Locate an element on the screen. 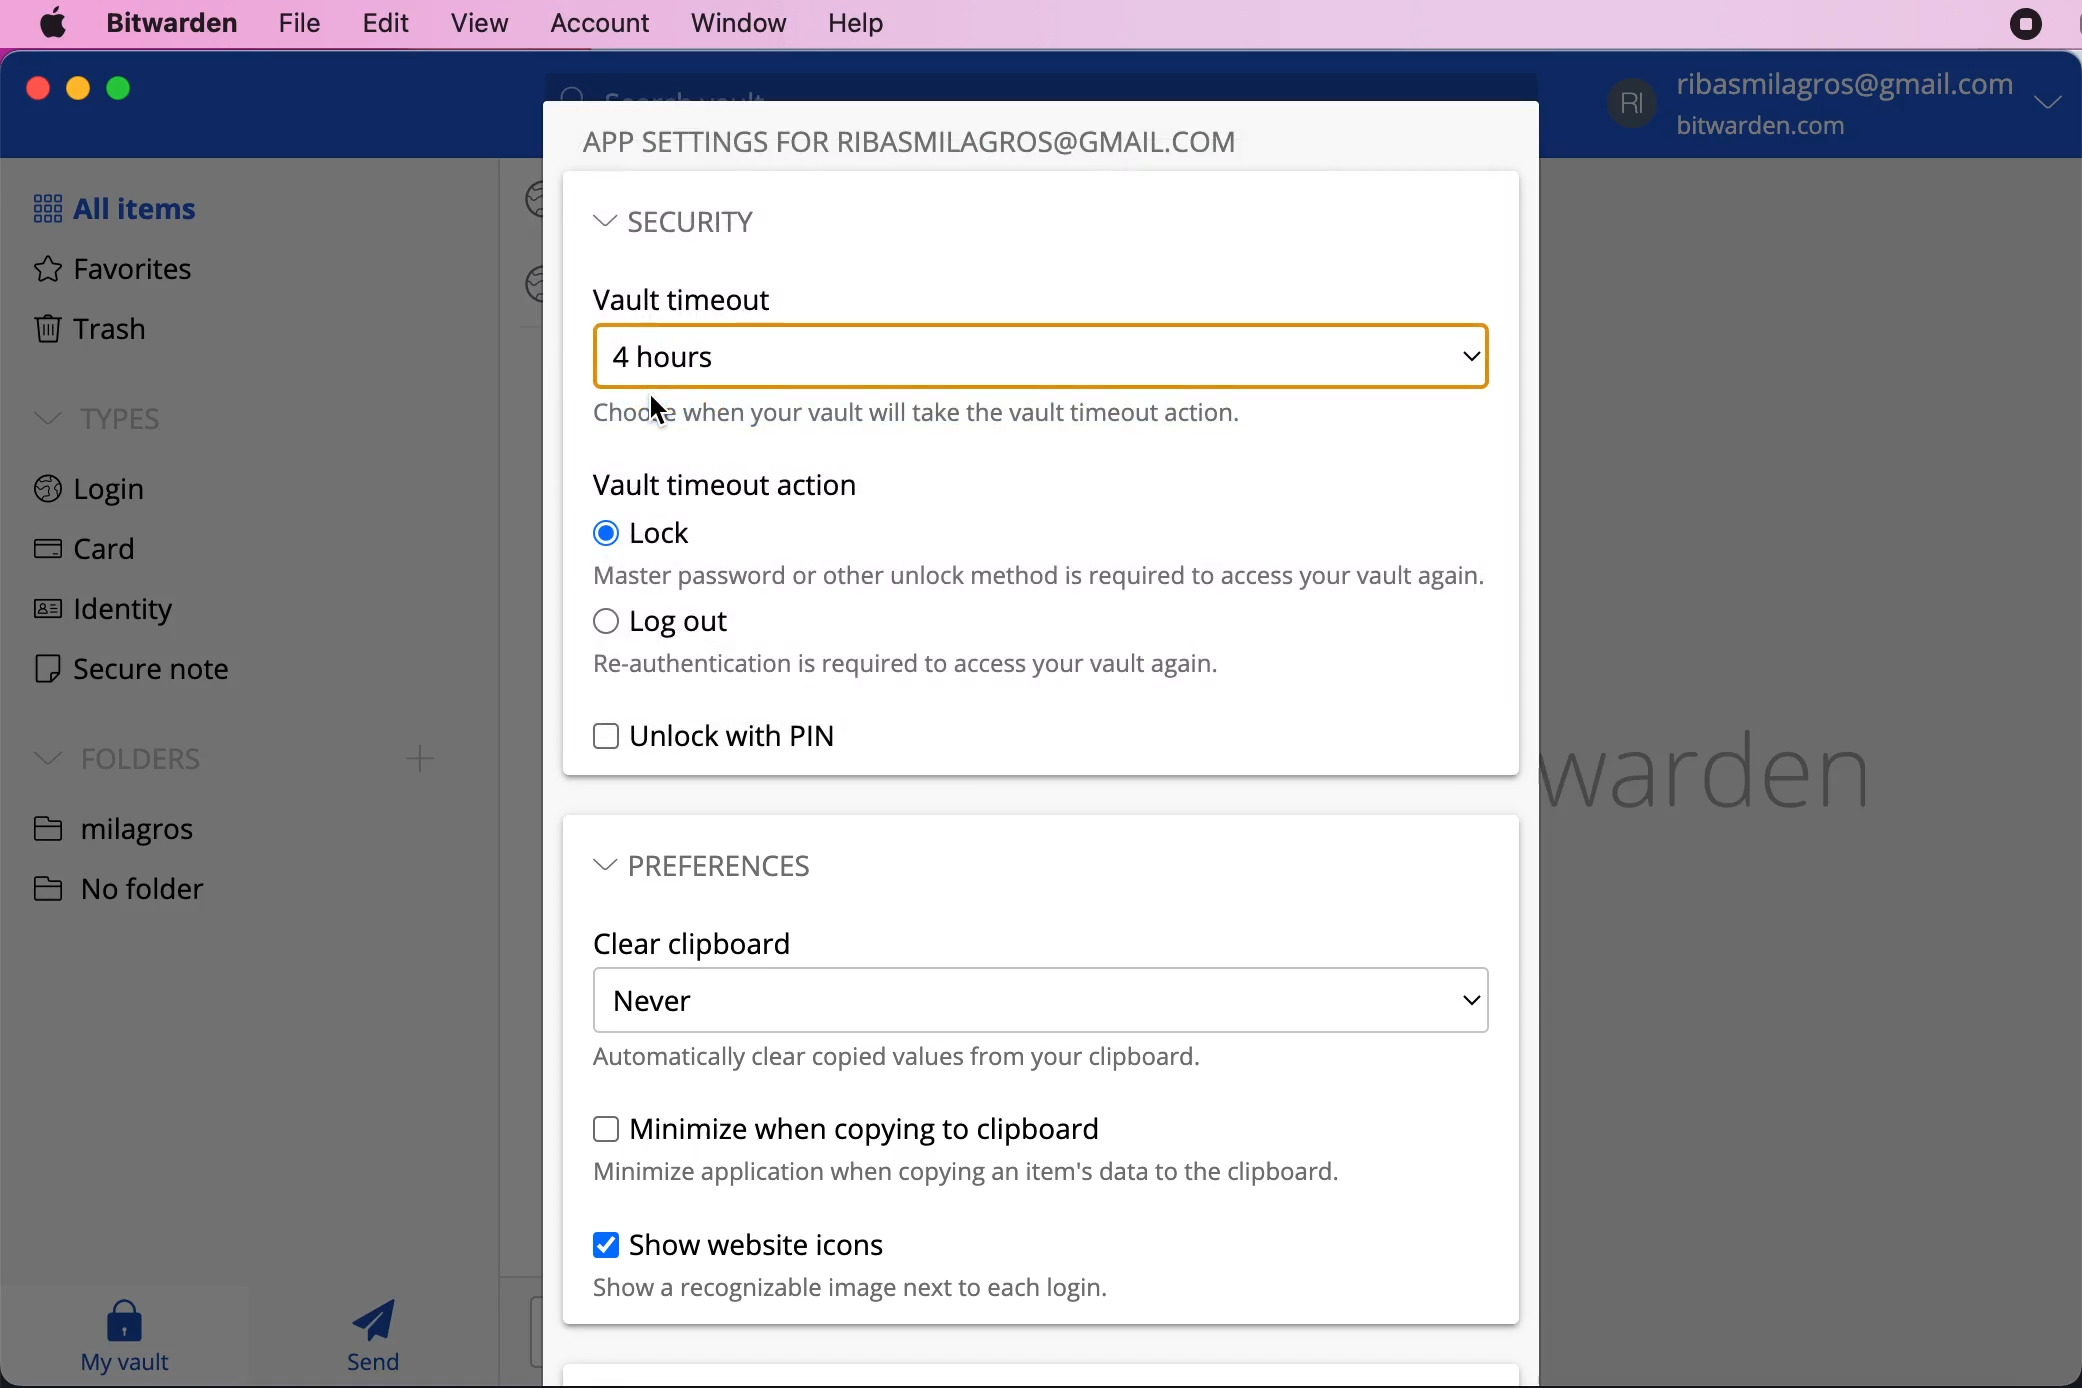 The width and height of the screenshot is (2082, 1388). never is located at coordinates (1041, 1000).